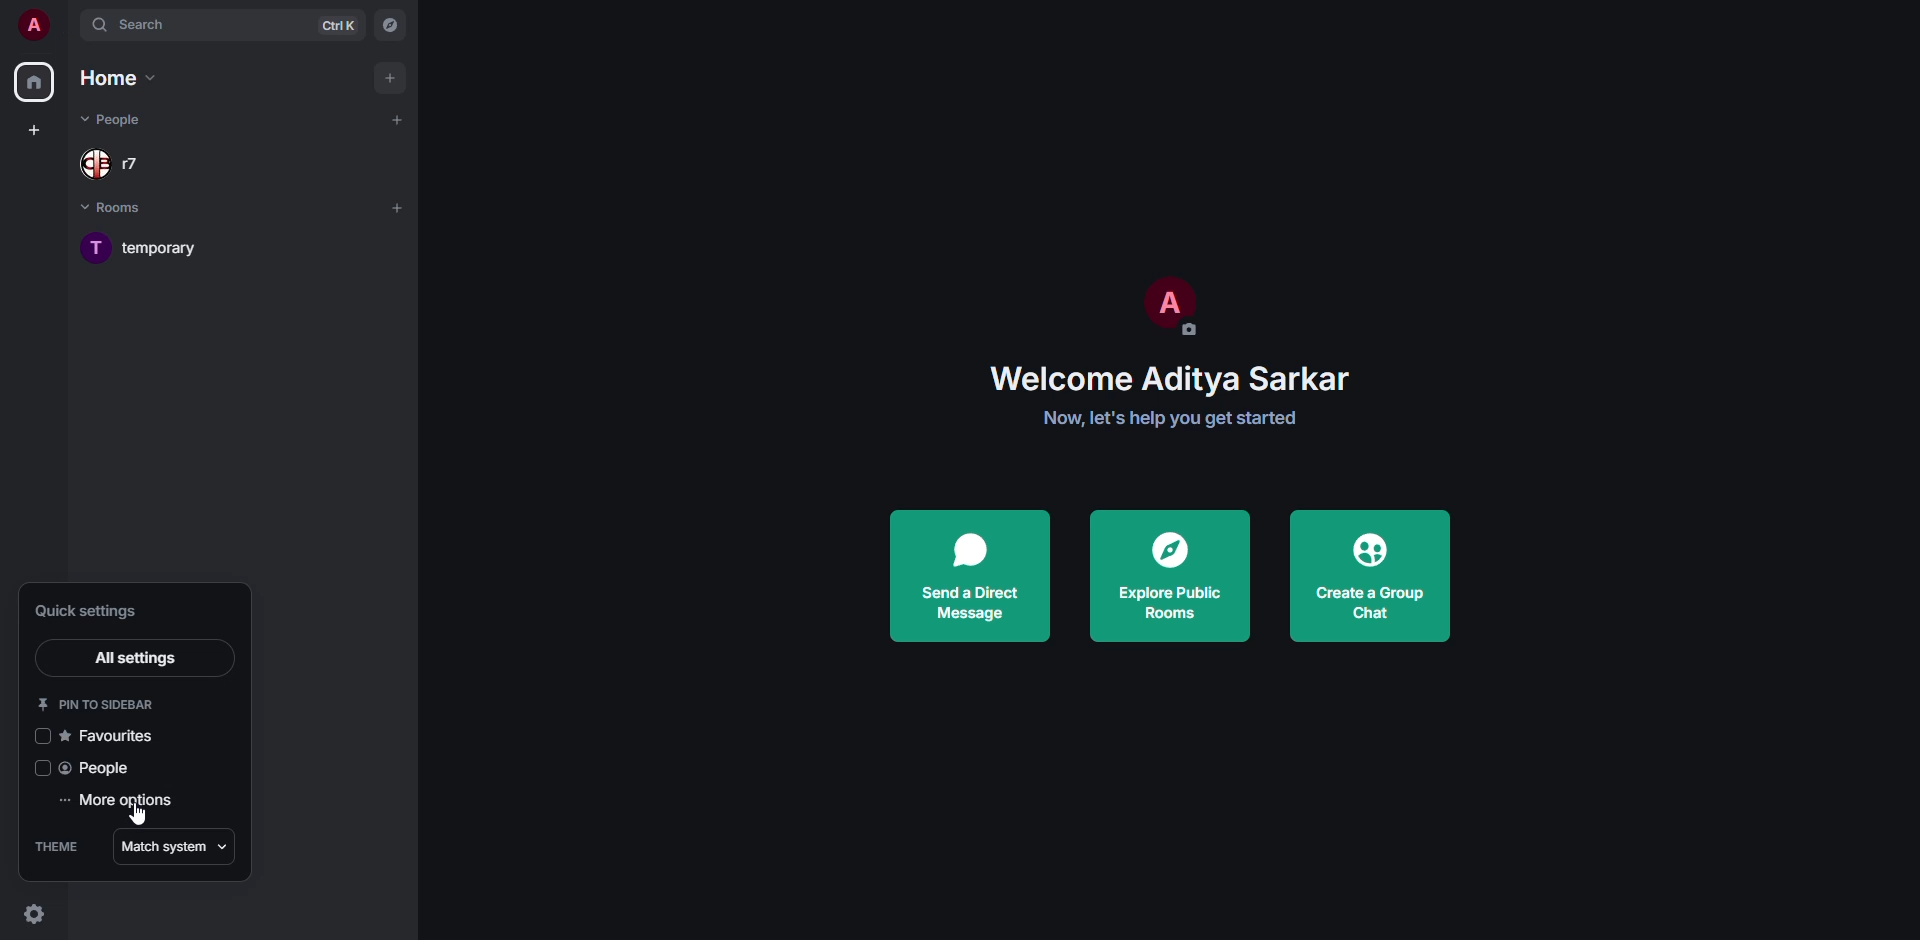 The height and width of the screenshot is (940, 1920). I want to click on people, so click(98, 768).